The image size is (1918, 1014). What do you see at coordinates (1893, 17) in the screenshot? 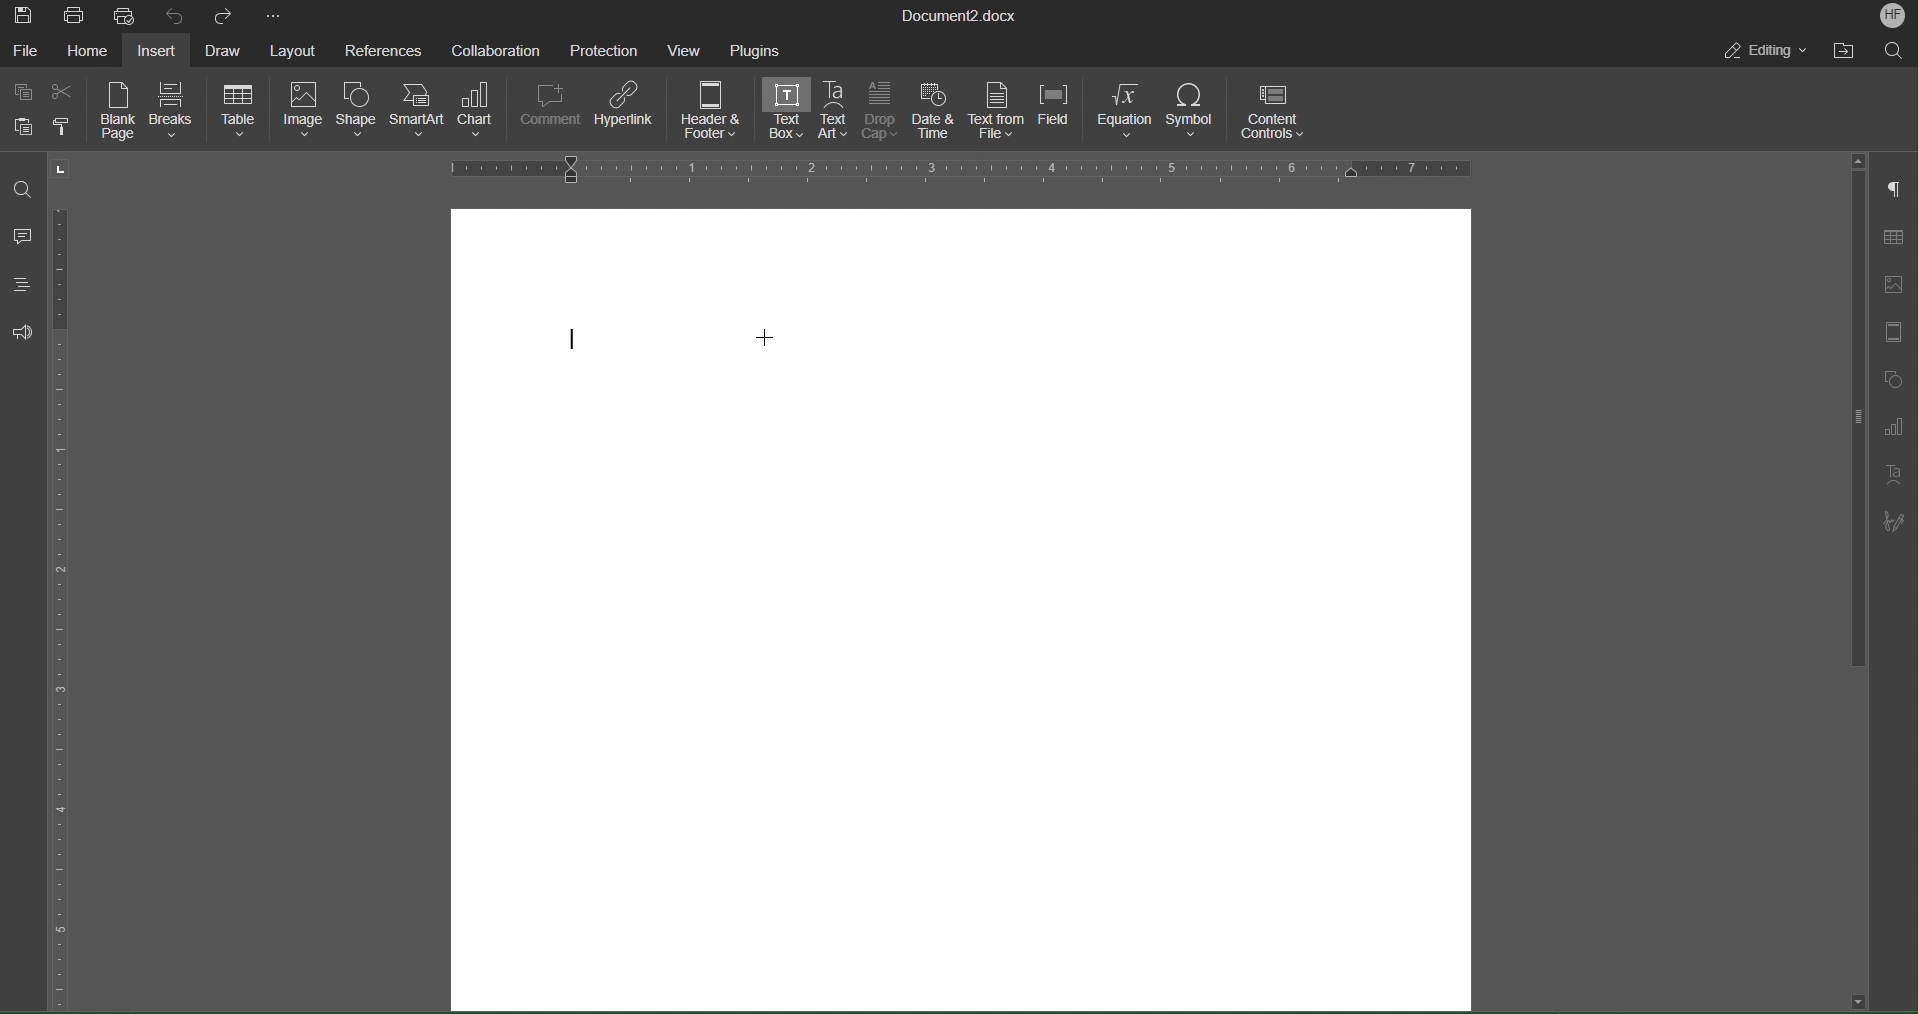
I see `Account` at bounding box center [1893, 17].